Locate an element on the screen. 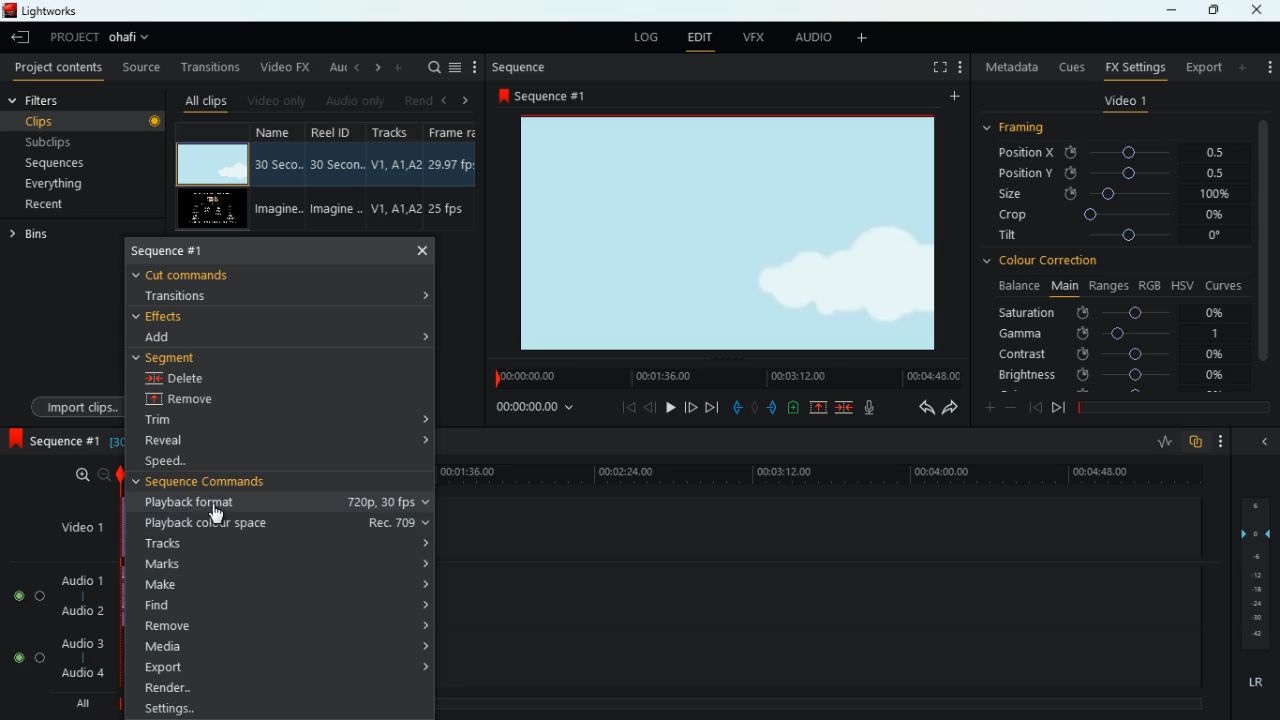 The height and width of the screenshot is (720, 1280). left is located at coordinates (358, 68).